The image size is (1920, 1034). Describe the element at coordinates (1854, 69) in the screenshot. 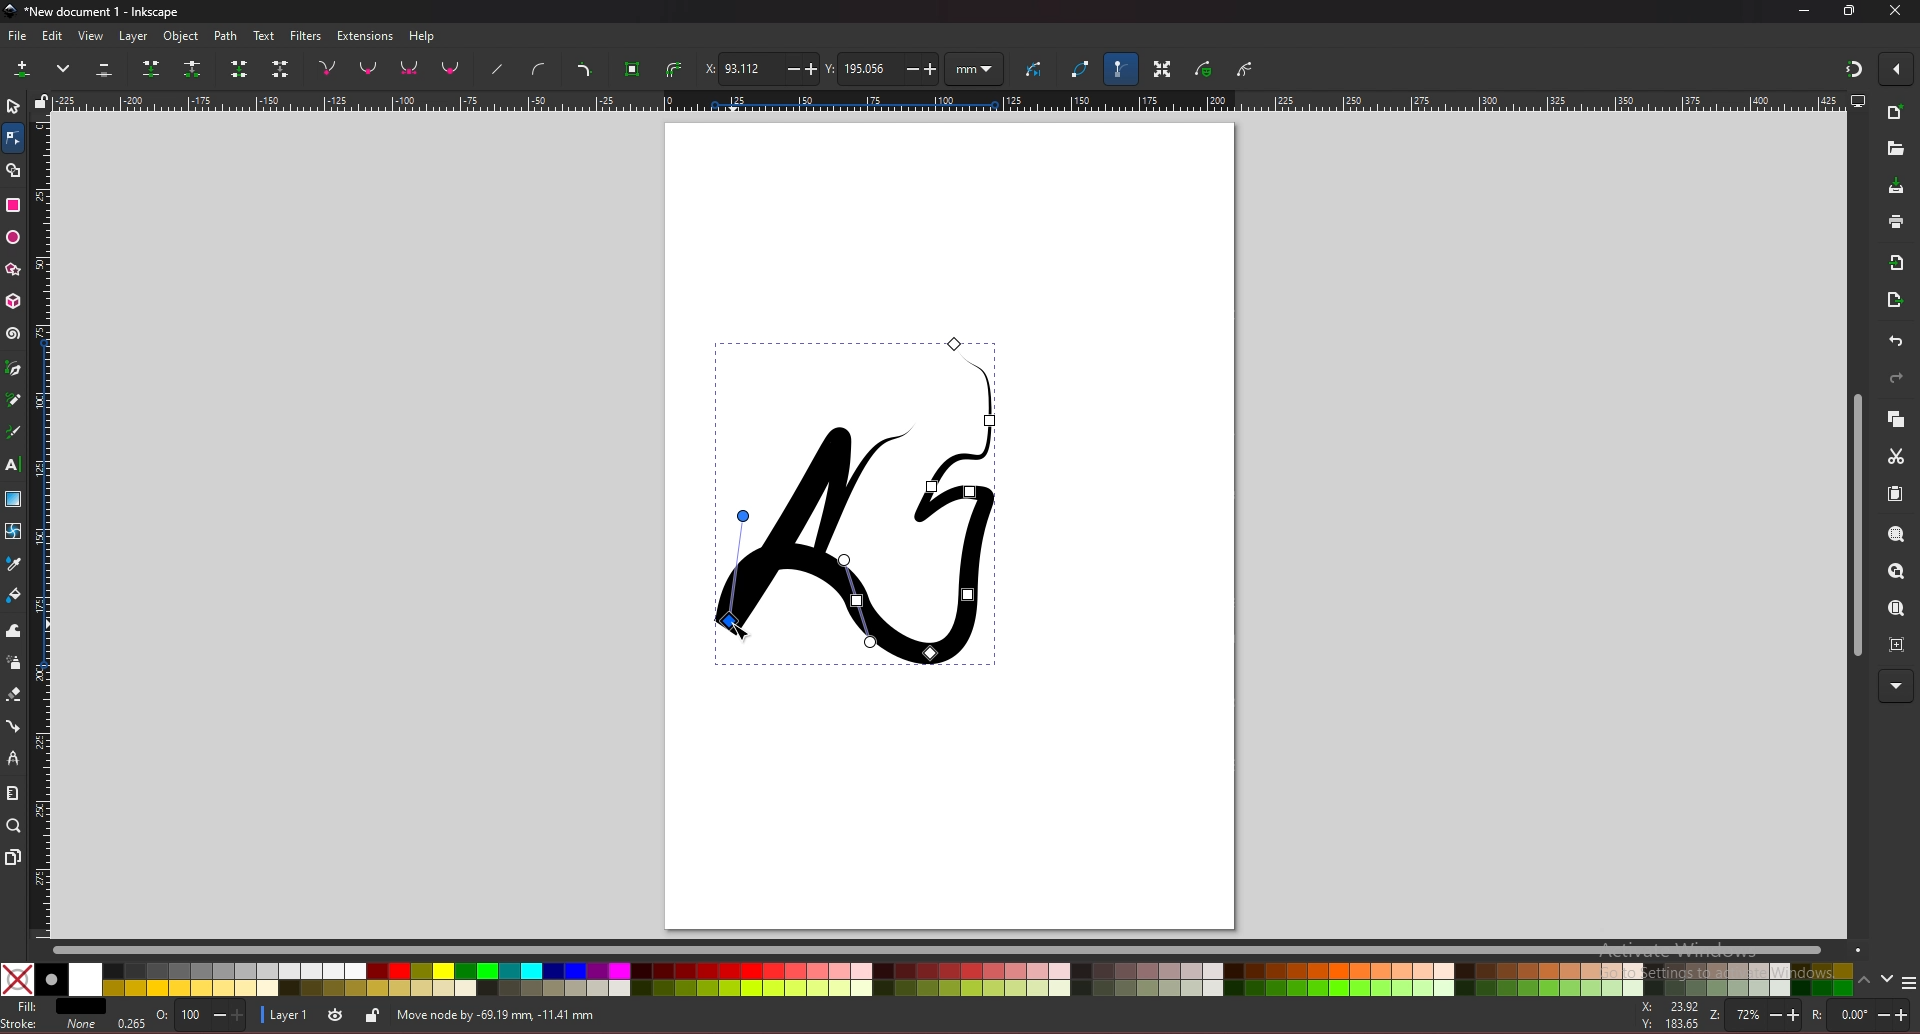

I see `snapping` at that location.